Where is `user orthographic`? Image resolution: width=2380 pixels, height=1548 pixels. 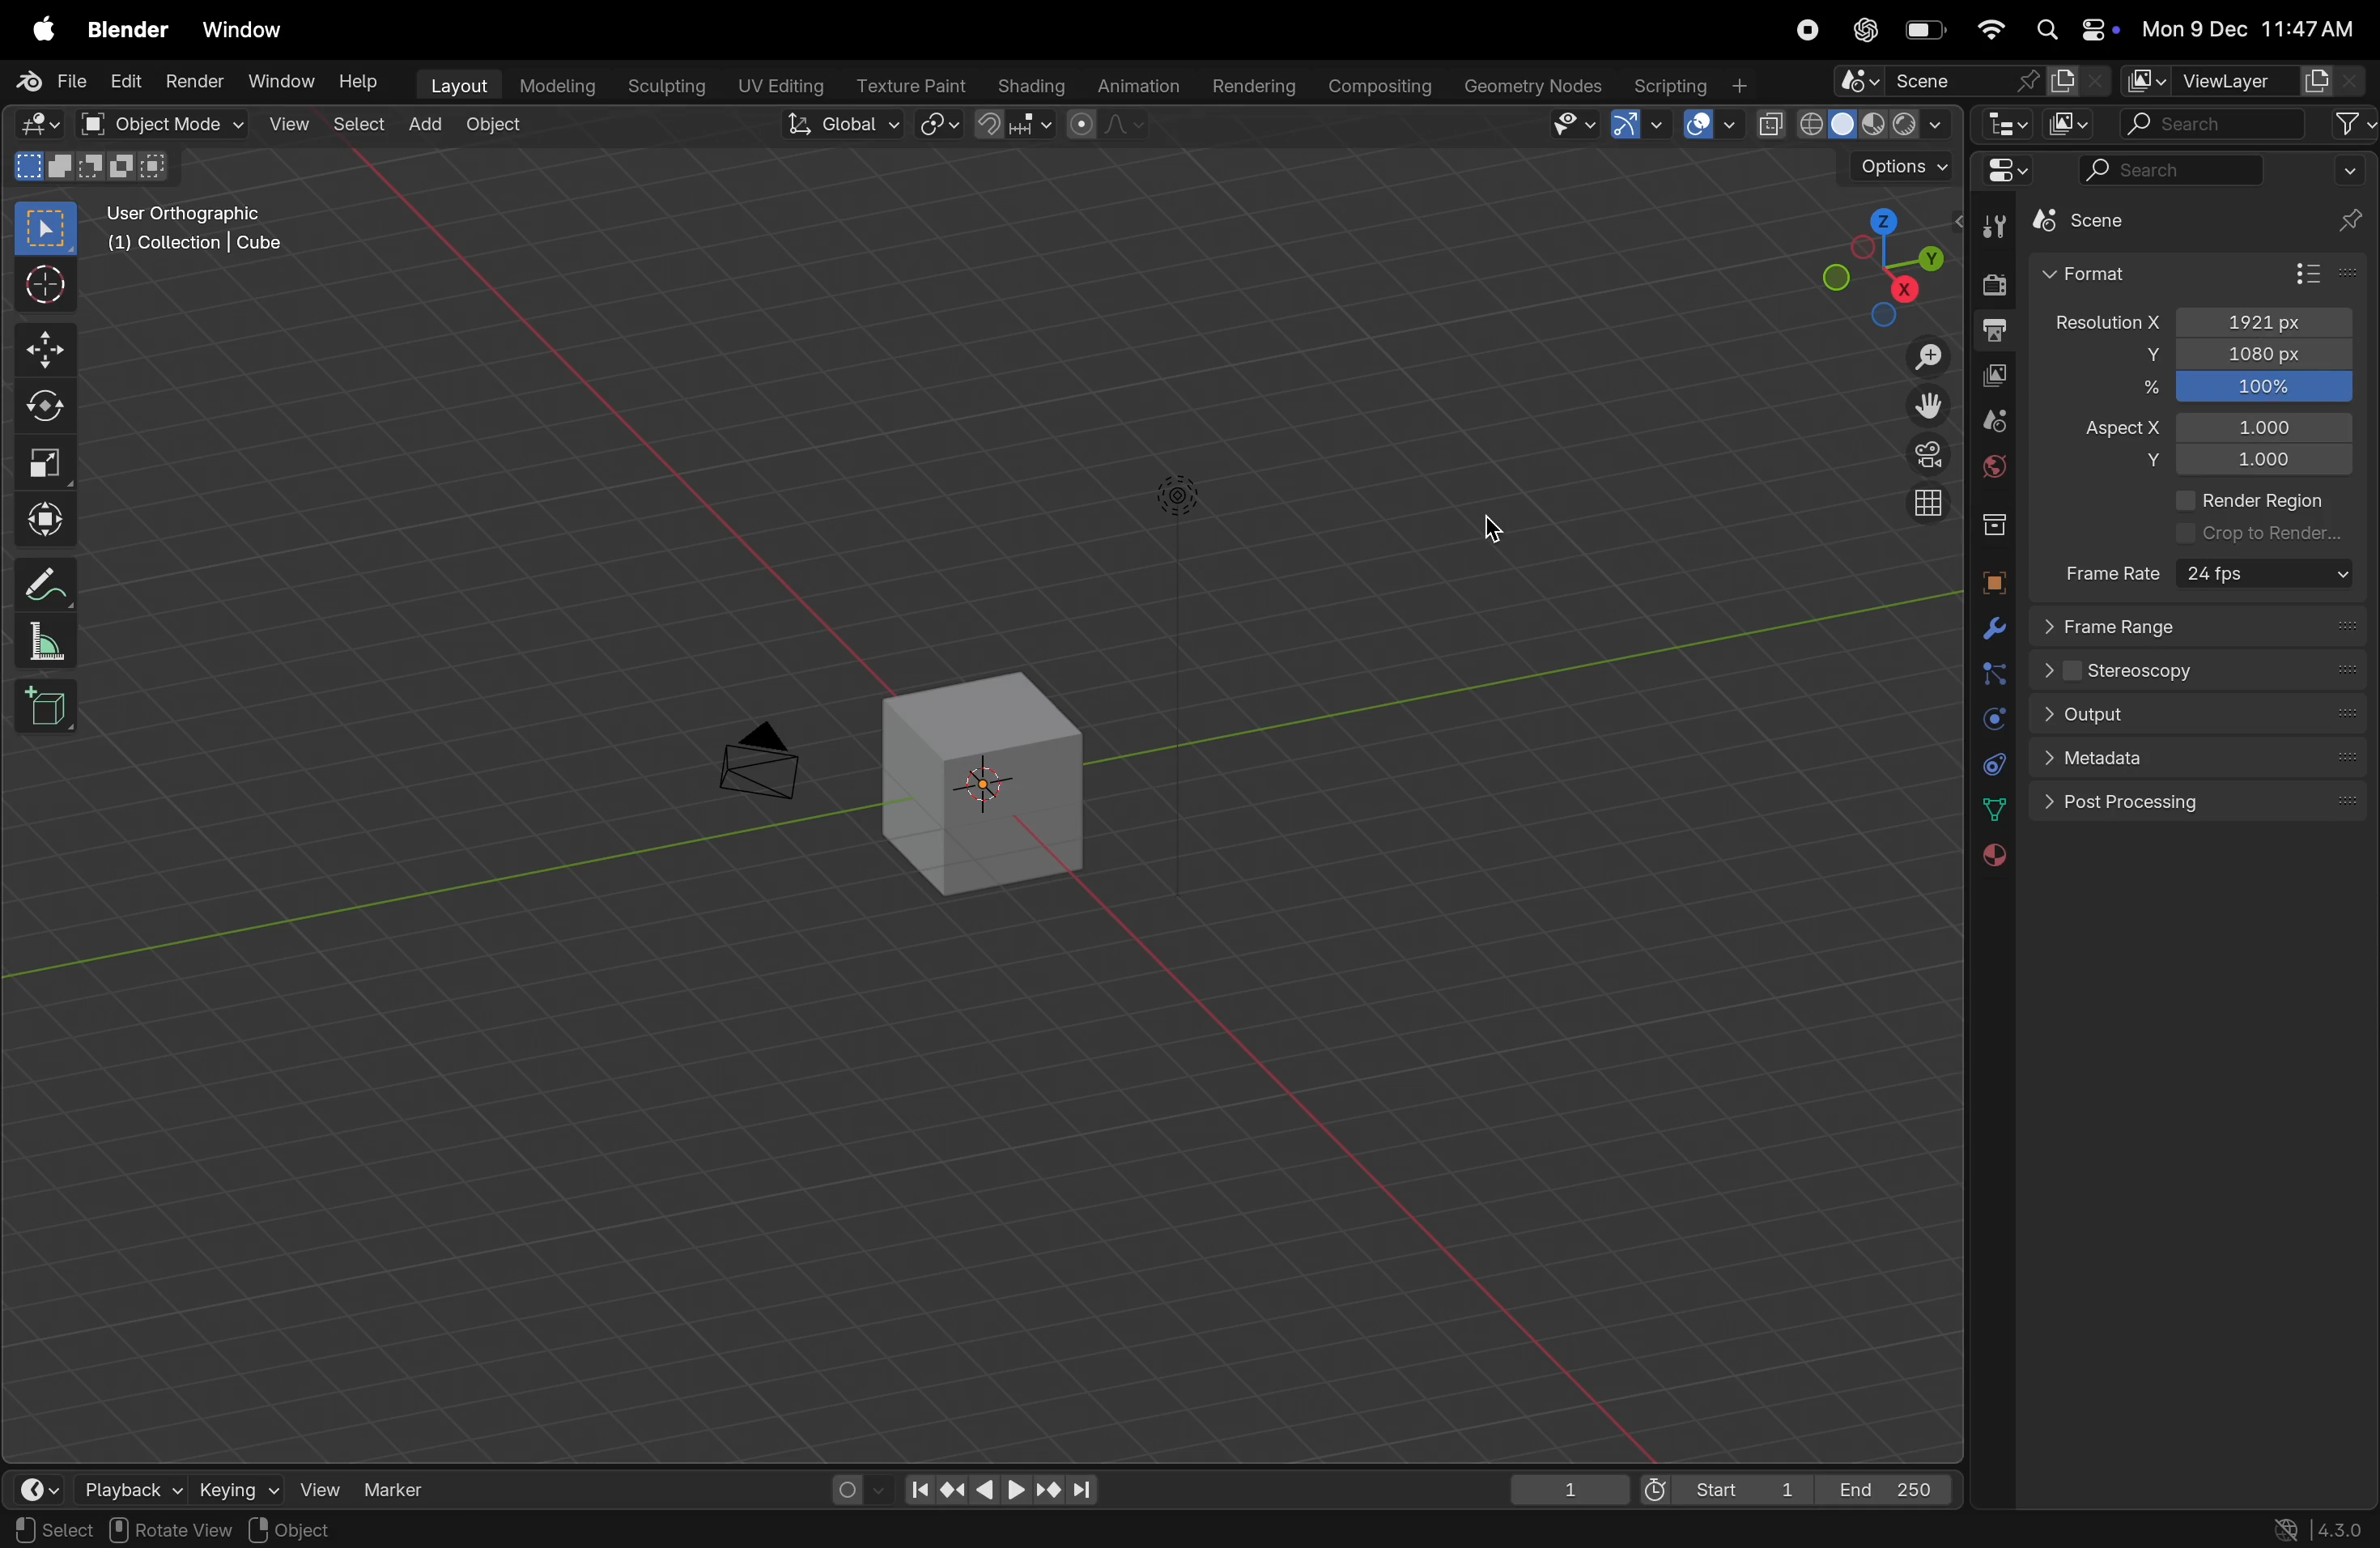
user orthographic is located at coordinates (198, 231).